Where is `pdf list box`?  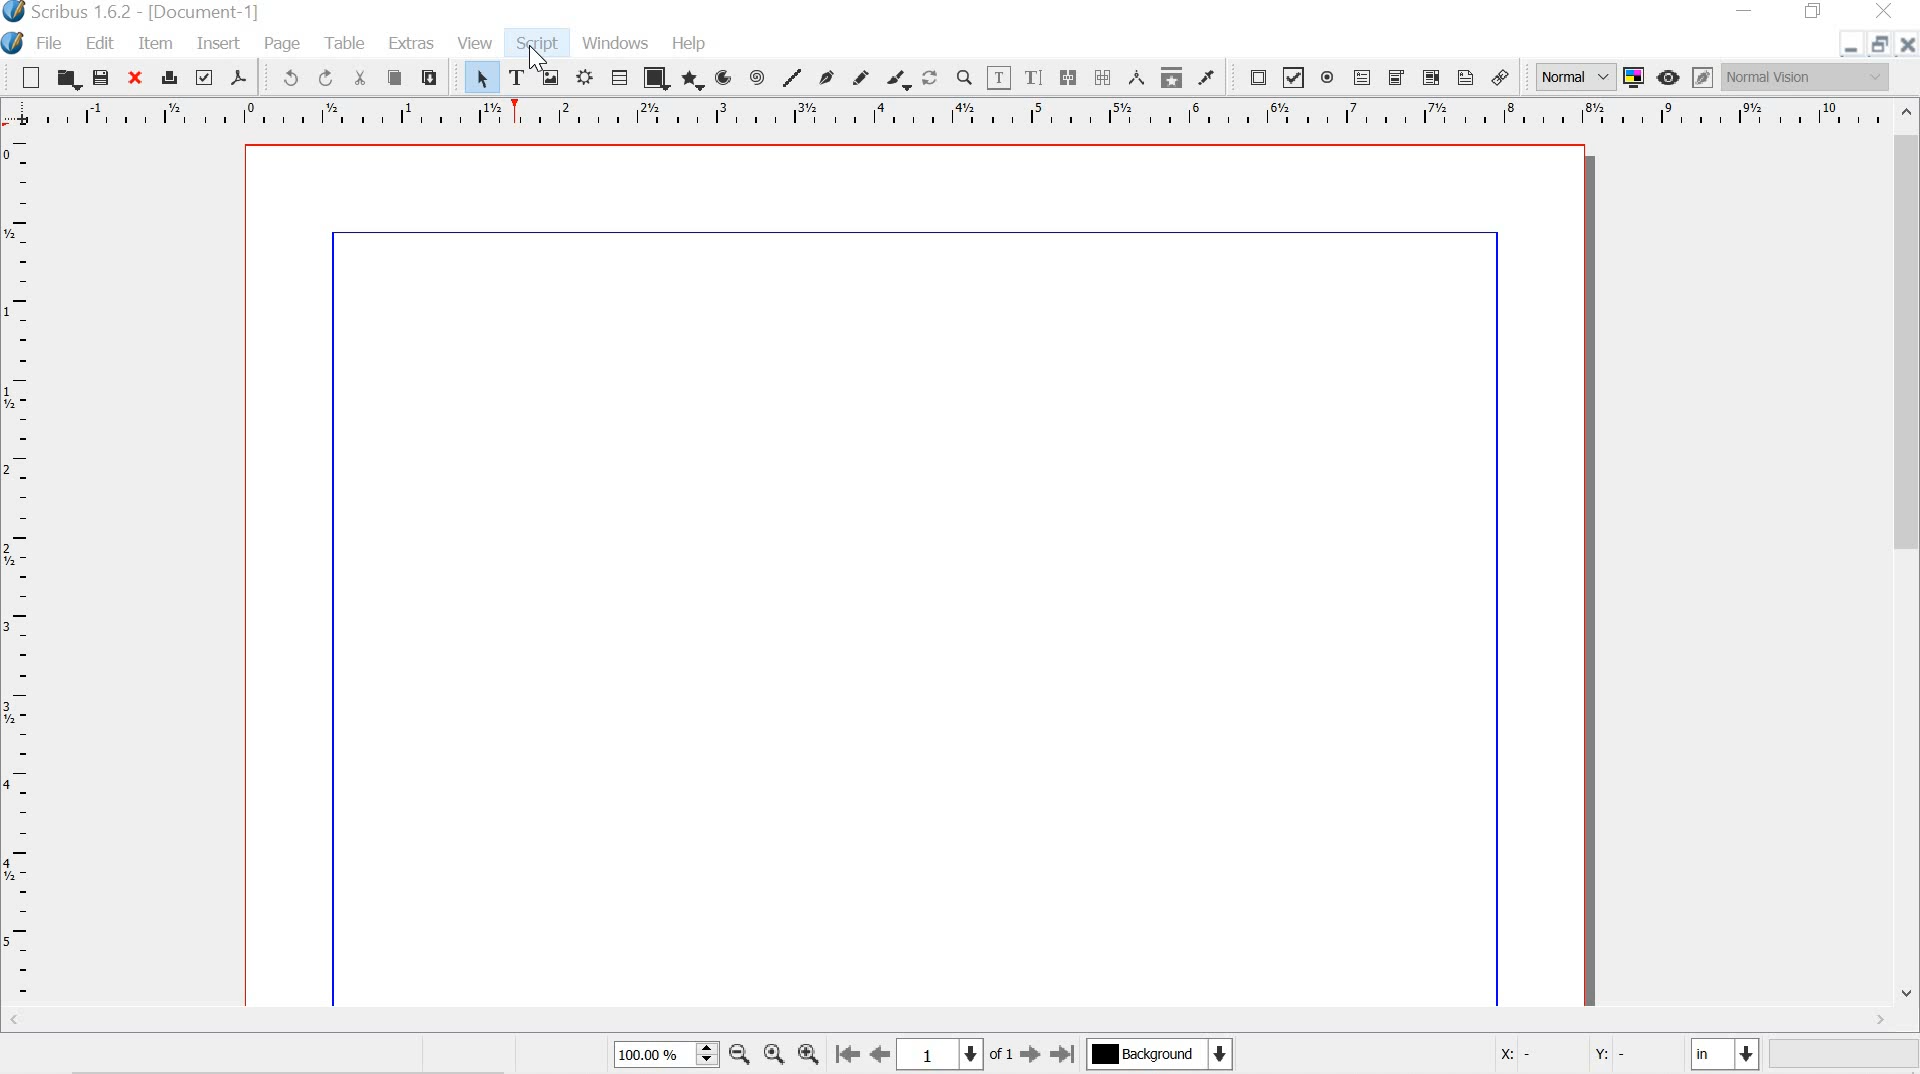 pdf list box is located at coordinates (1428, 78).